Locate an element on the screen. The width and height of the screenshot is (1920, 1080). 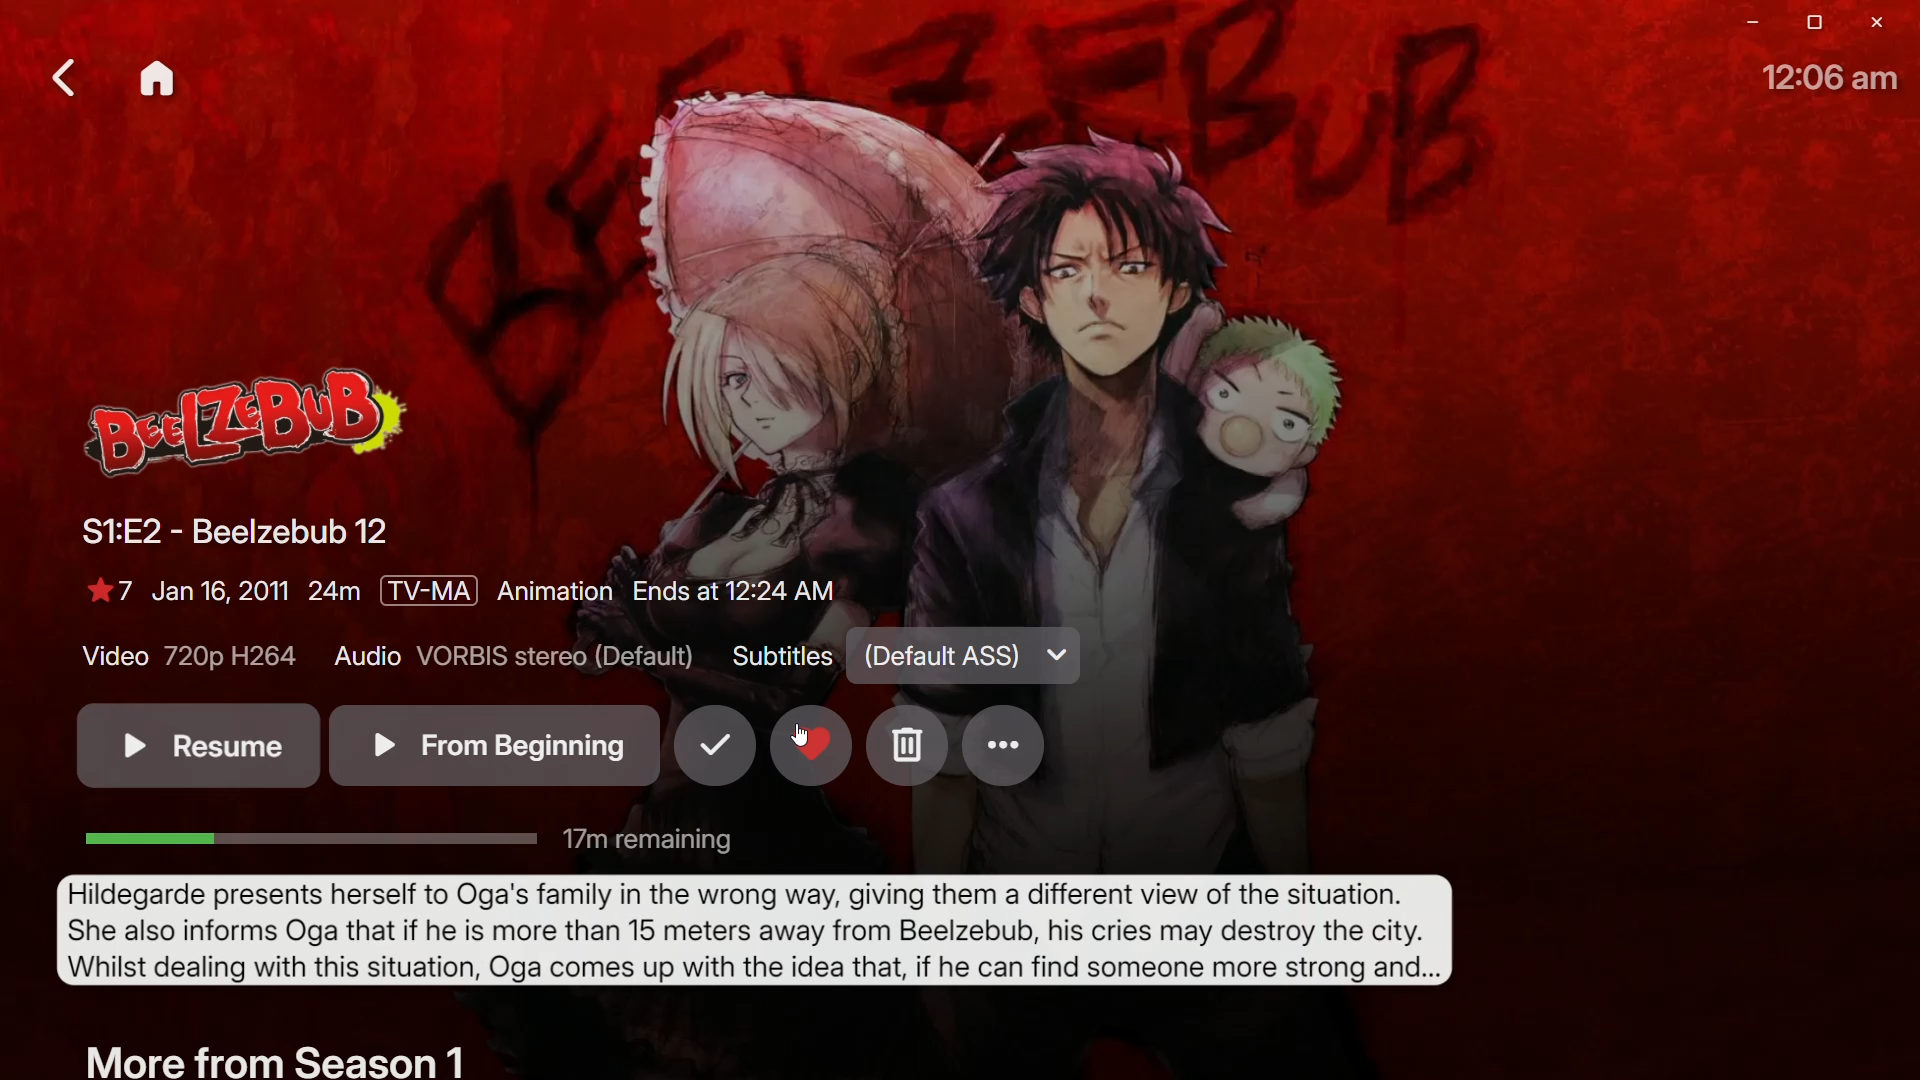
restore is located at coordinates (1804, 22).